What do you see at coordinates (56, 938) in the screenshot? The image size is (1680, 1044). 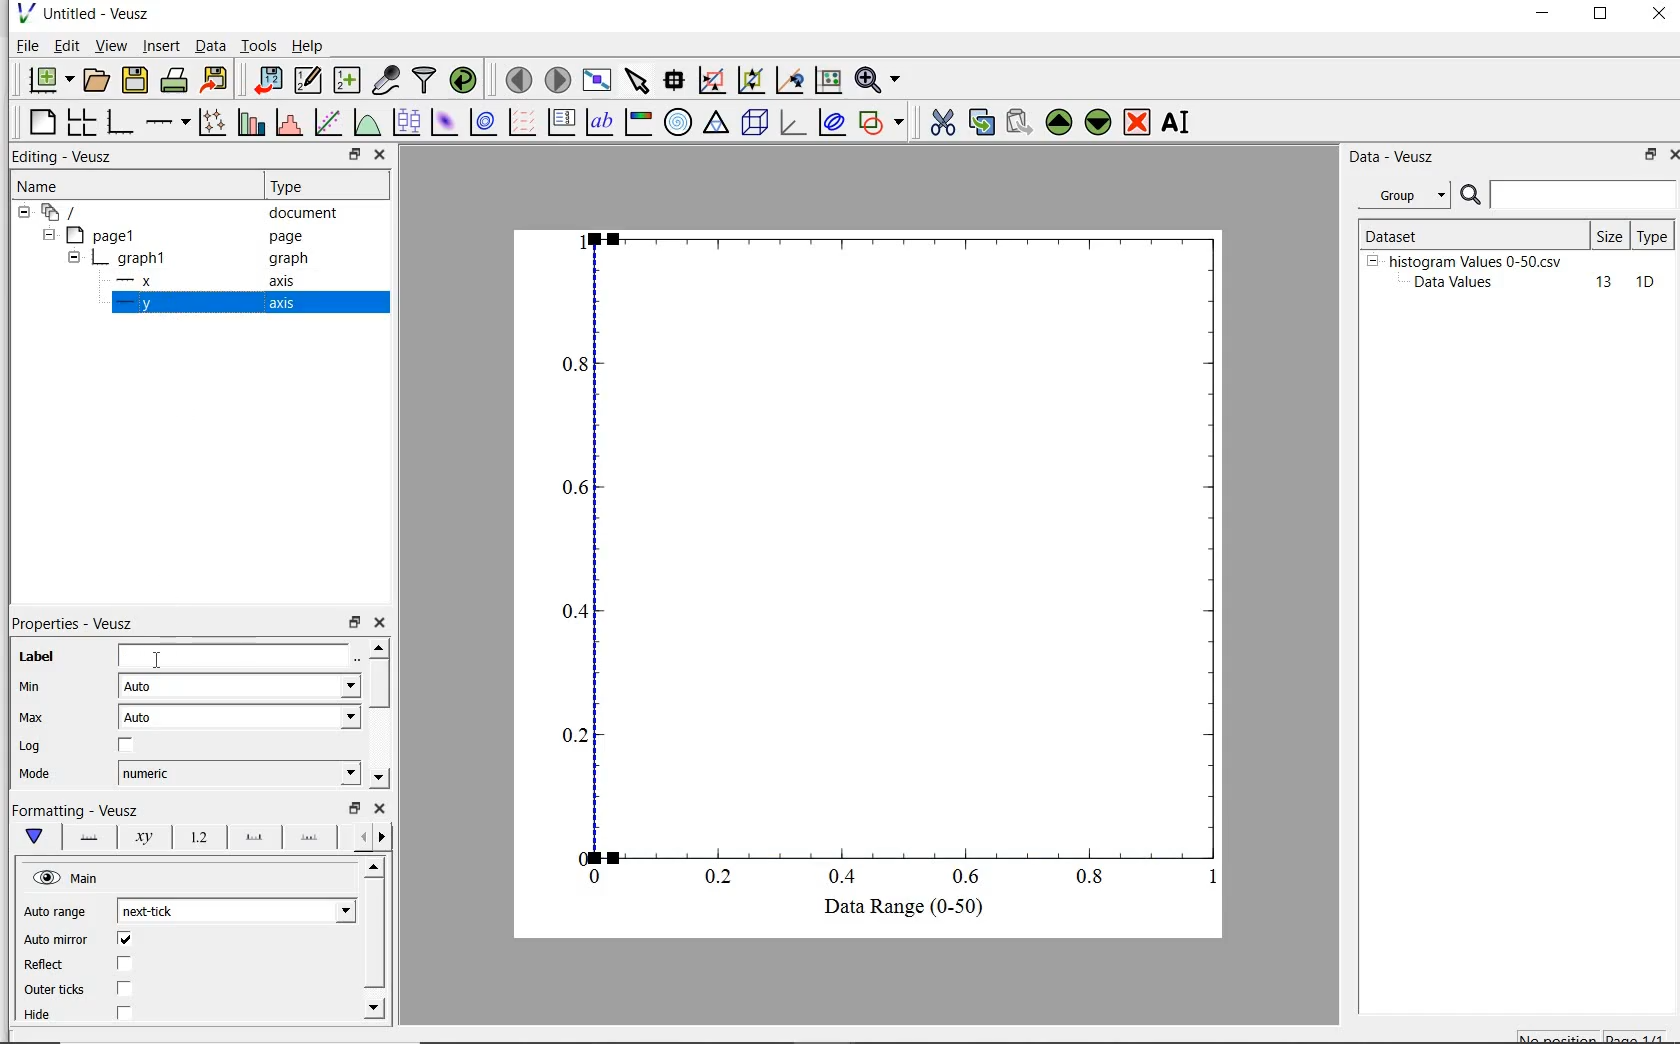 I see `‘Auto mirror` at bounding box center [56, 938].